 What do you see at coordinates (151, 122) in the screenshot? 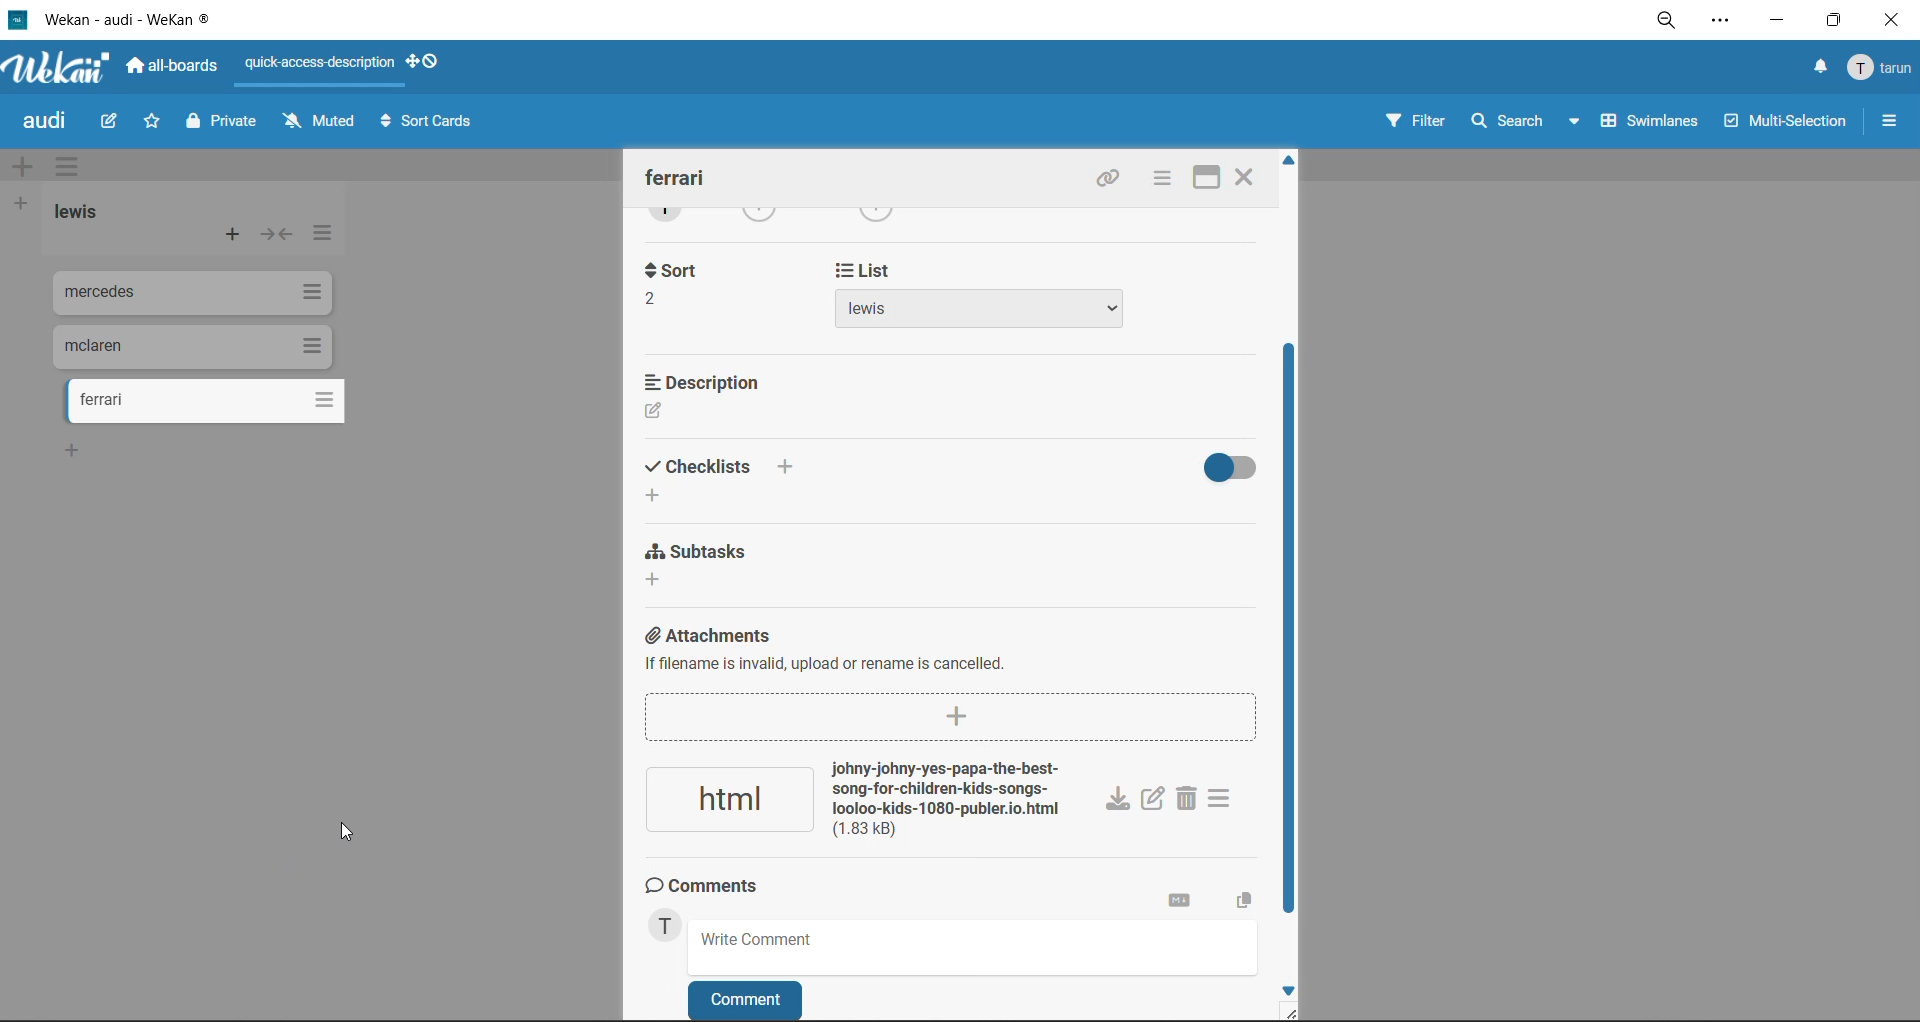
I see `star` at bounding box center [151, 122].